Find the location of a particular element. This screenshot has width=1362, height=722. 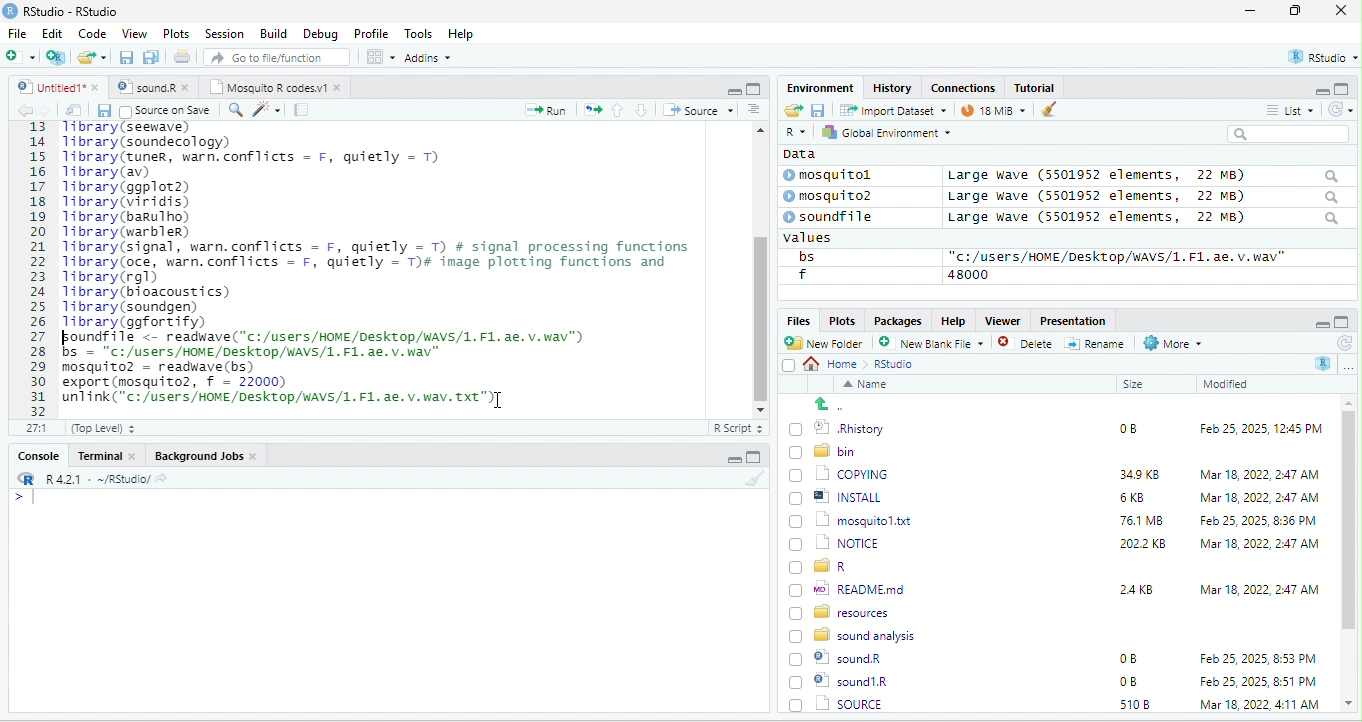

sharpen is located at coordinates (267, 109).